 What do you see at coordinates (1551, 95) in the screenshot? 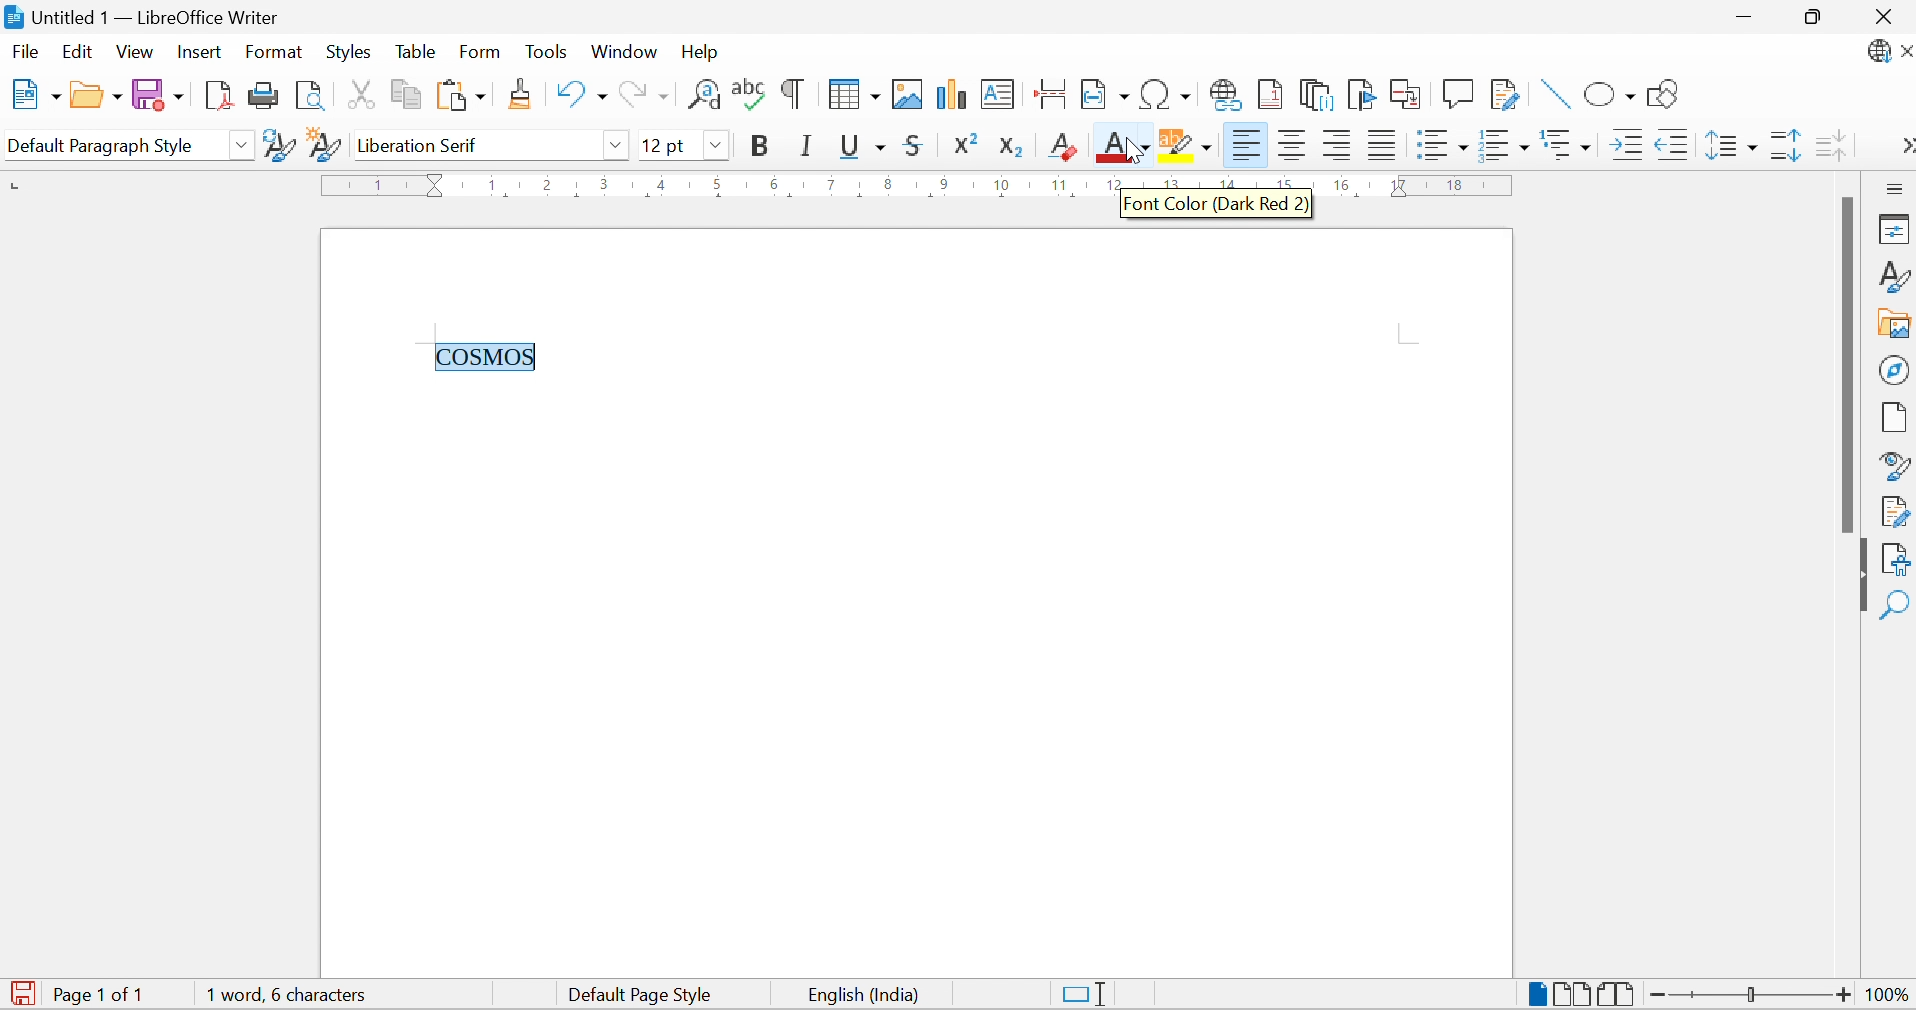
I see `Insert Line` at bounding box center [1551, 95].